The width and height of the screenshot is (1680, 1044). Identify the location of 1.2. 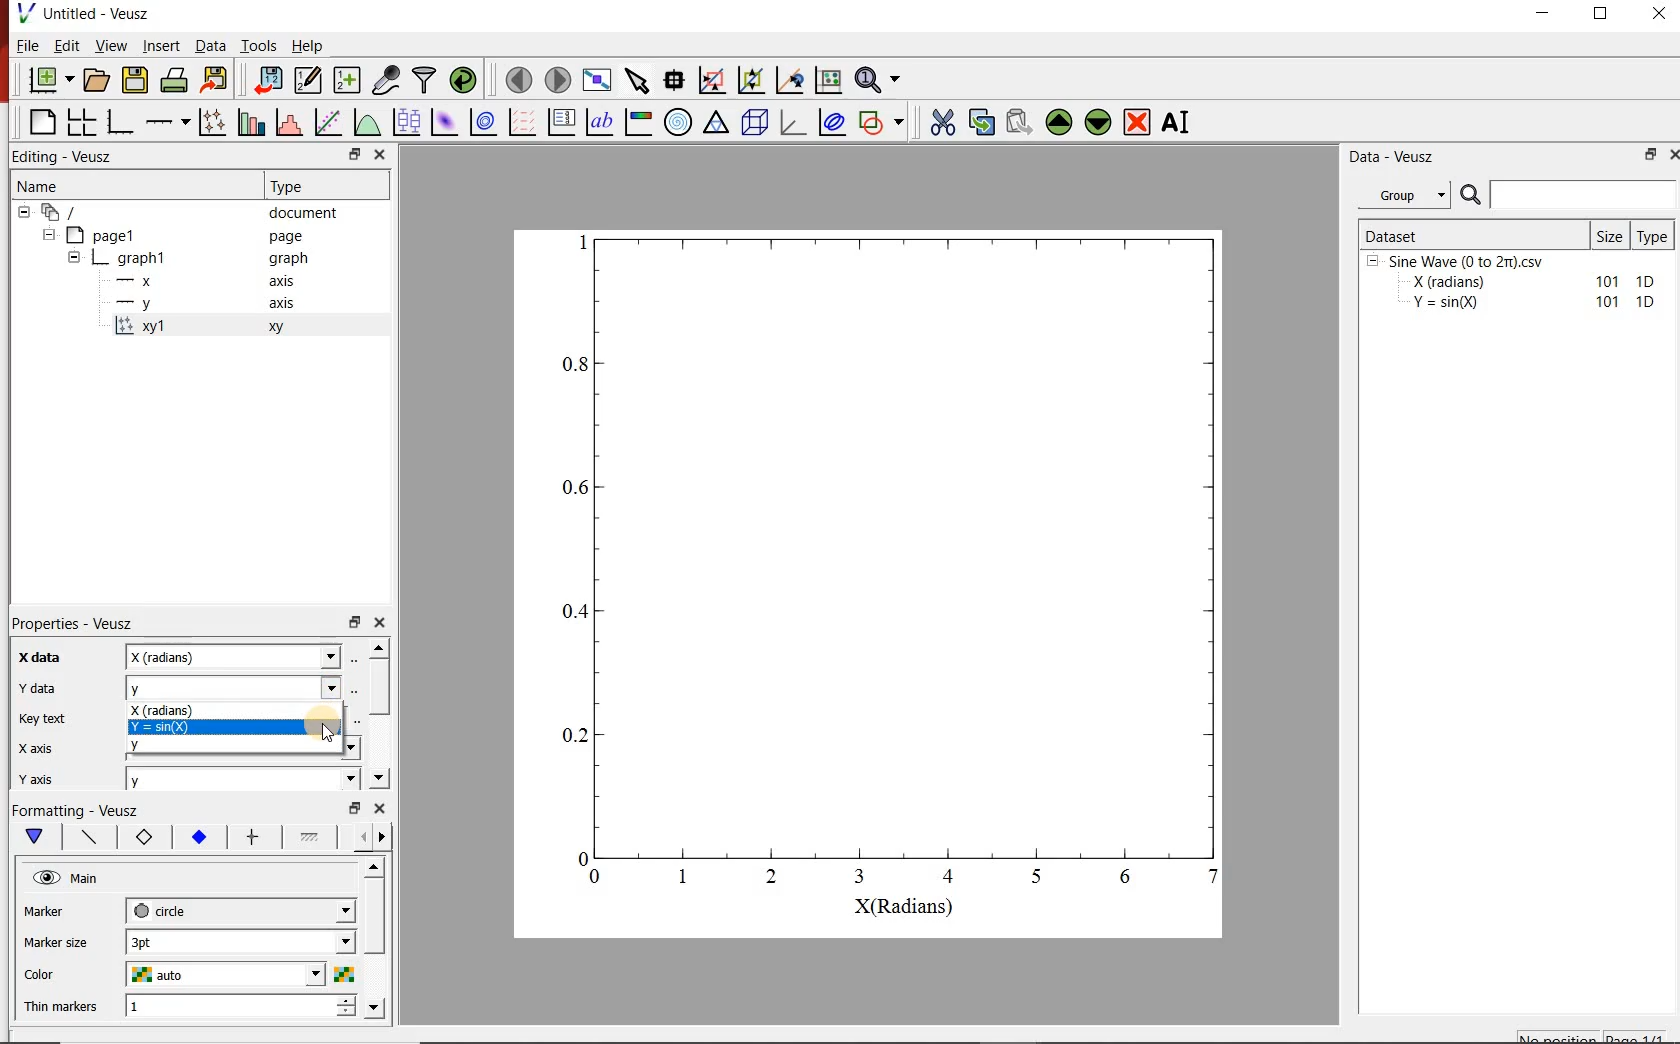
(196, 838).